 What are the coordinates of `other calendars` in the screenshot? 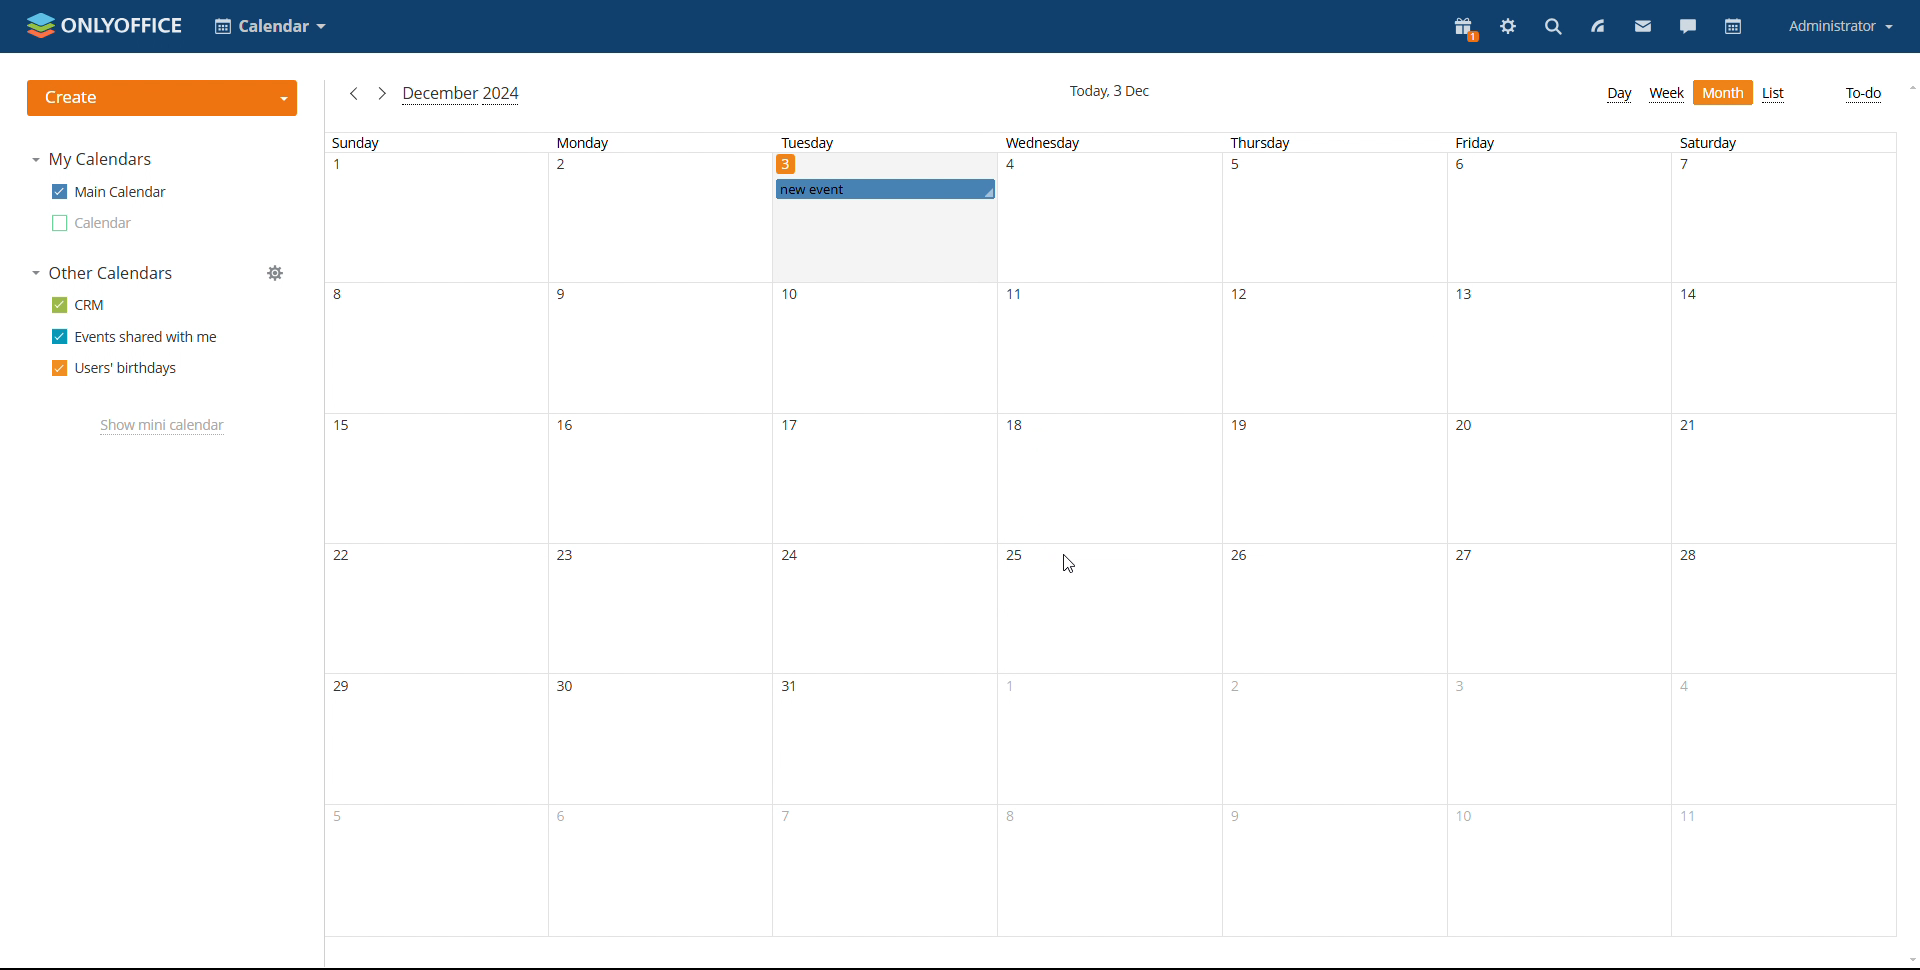 It's located at (102, 272).